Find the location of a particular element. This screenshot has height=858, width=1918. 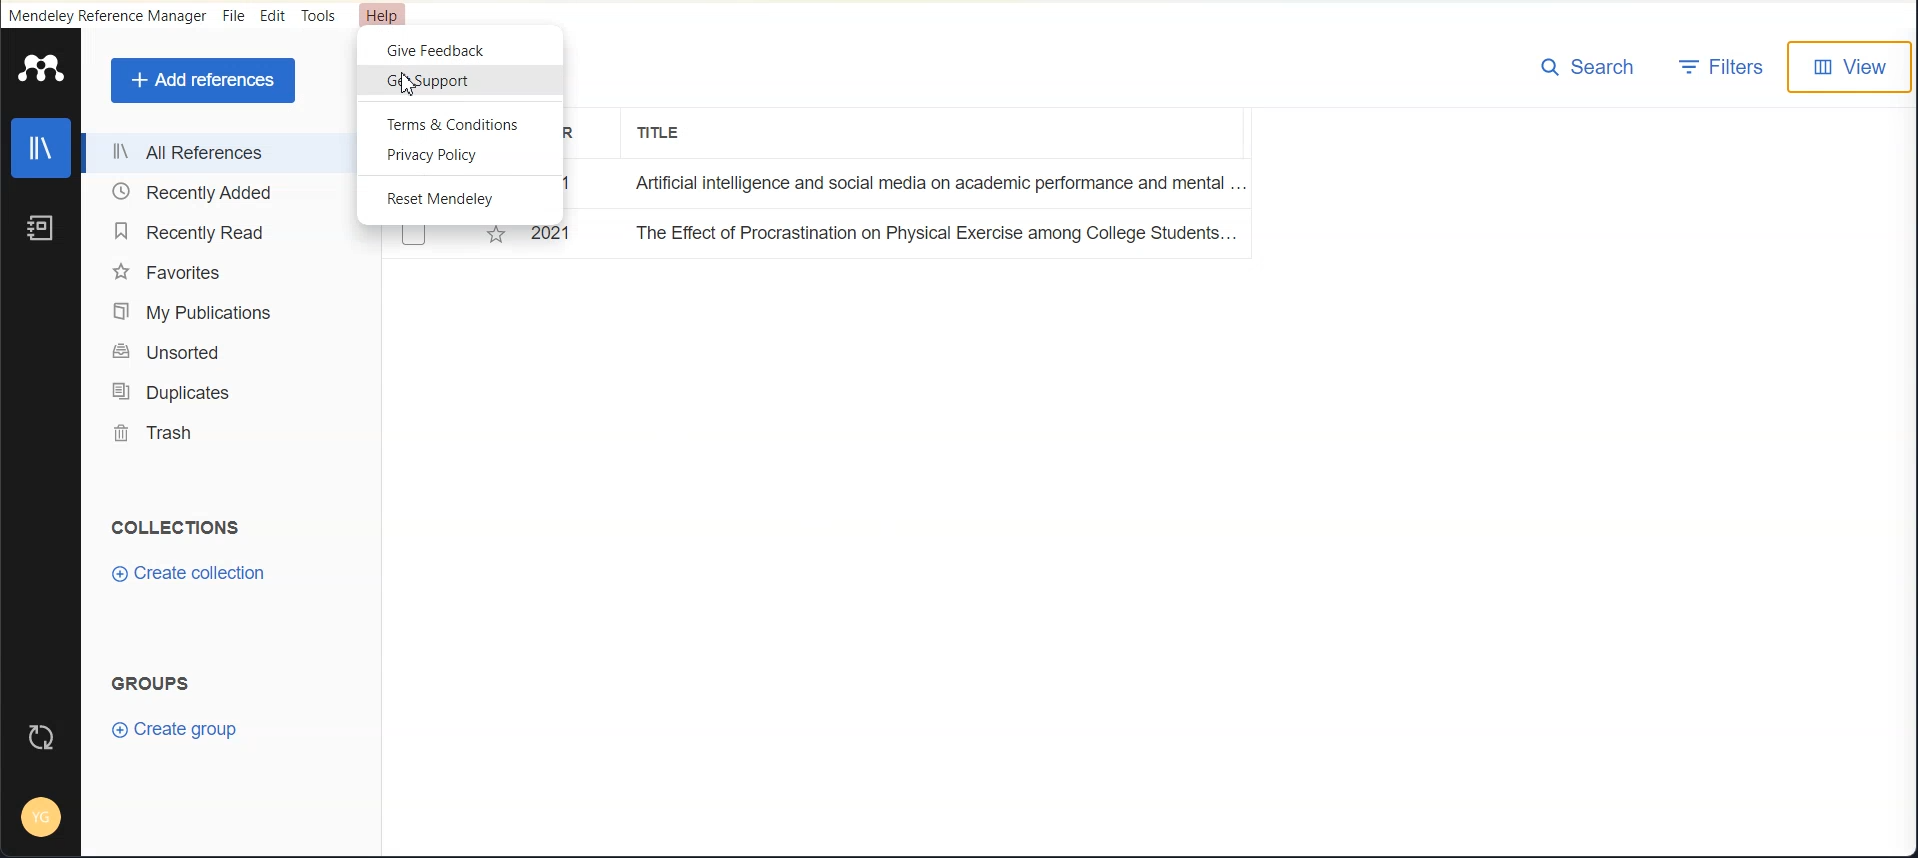

Unsorted is located at coordinates (223, 353).